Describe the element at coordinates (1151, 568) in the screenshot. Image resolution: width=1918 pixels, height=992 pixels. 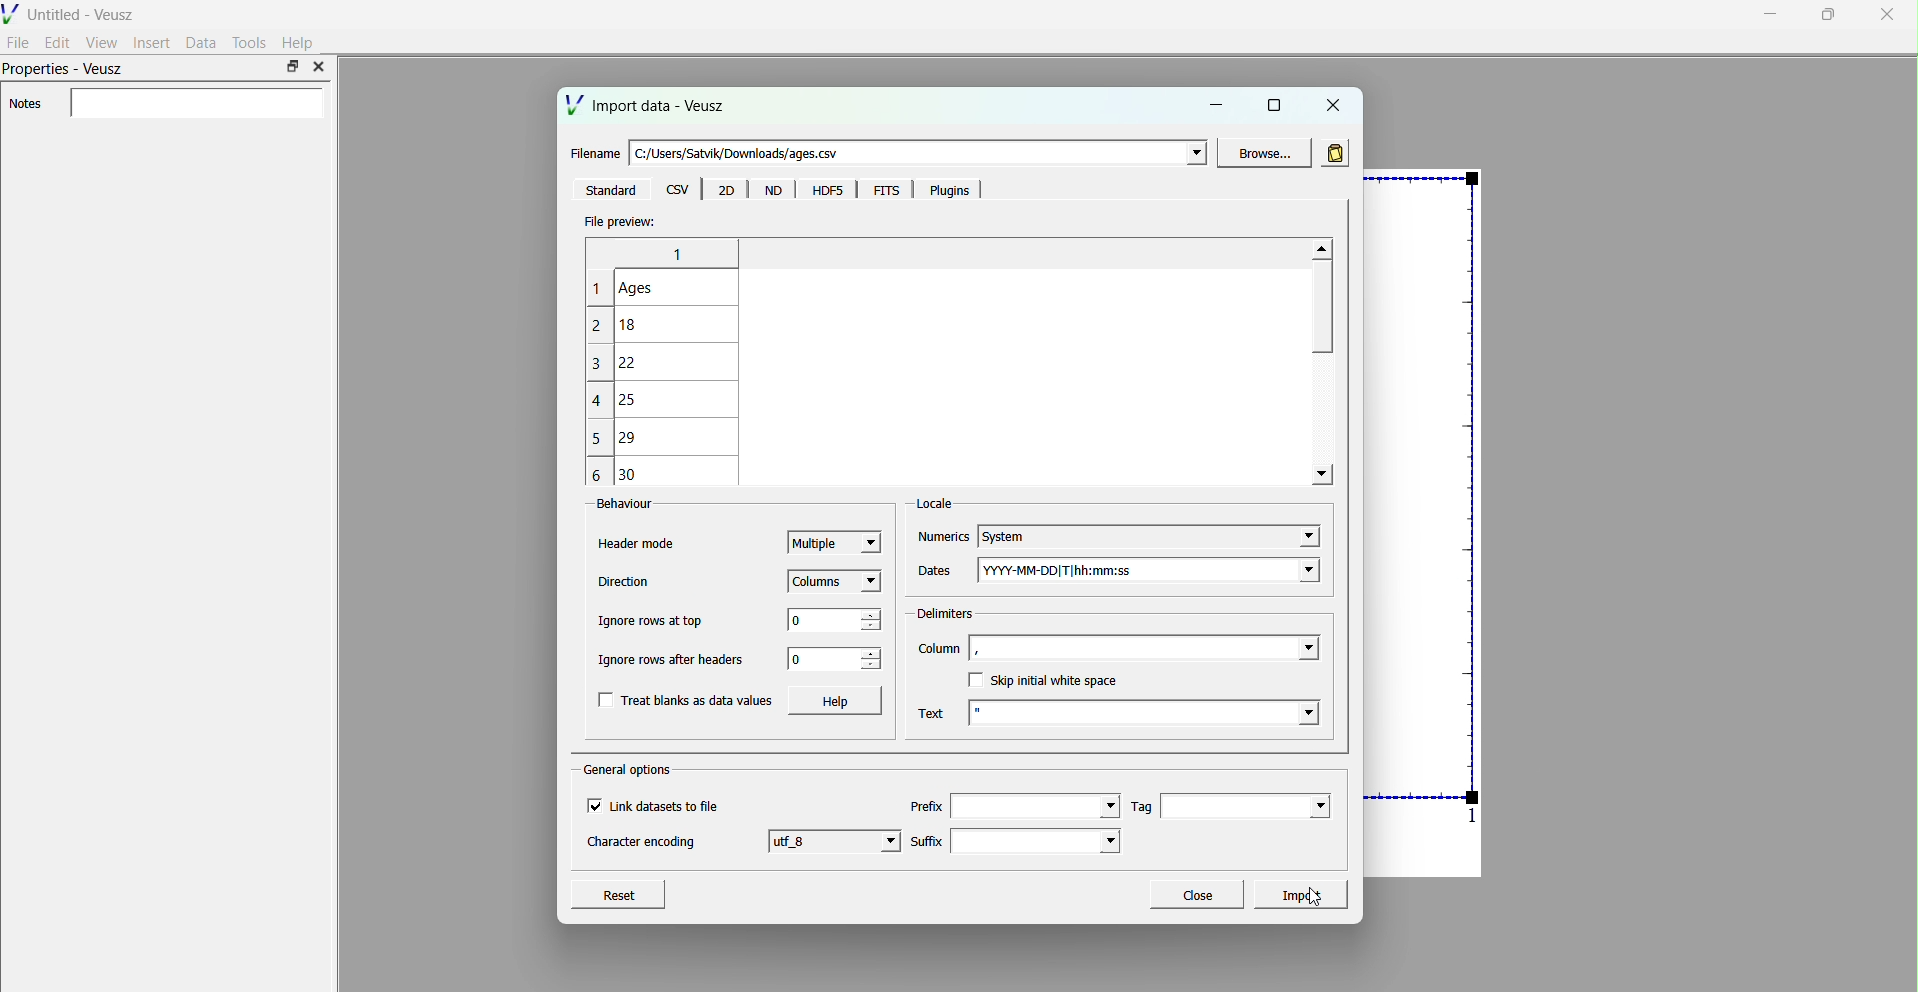
I see `YYYY-MM-DD|T|hh:mm:ss` at that location.